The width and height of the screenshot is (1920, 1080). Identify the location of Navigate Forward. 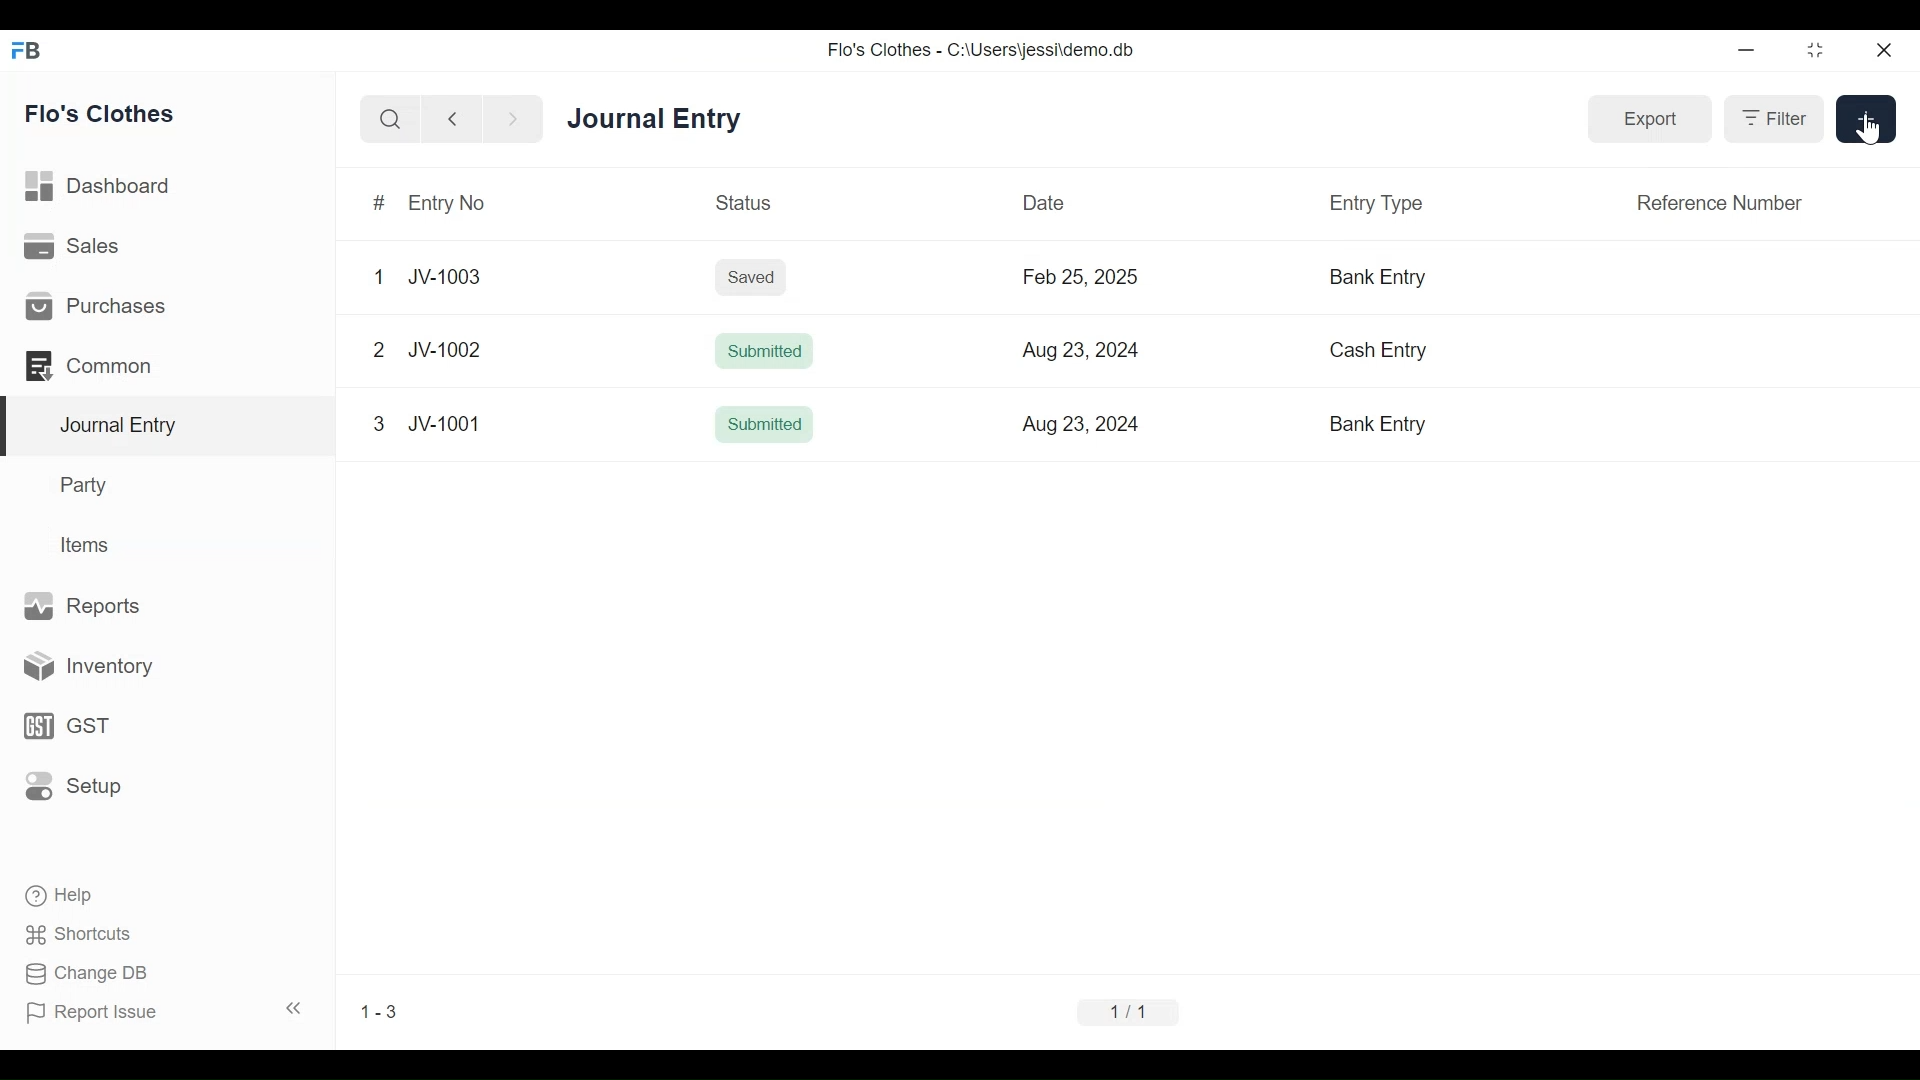
(513, 120).